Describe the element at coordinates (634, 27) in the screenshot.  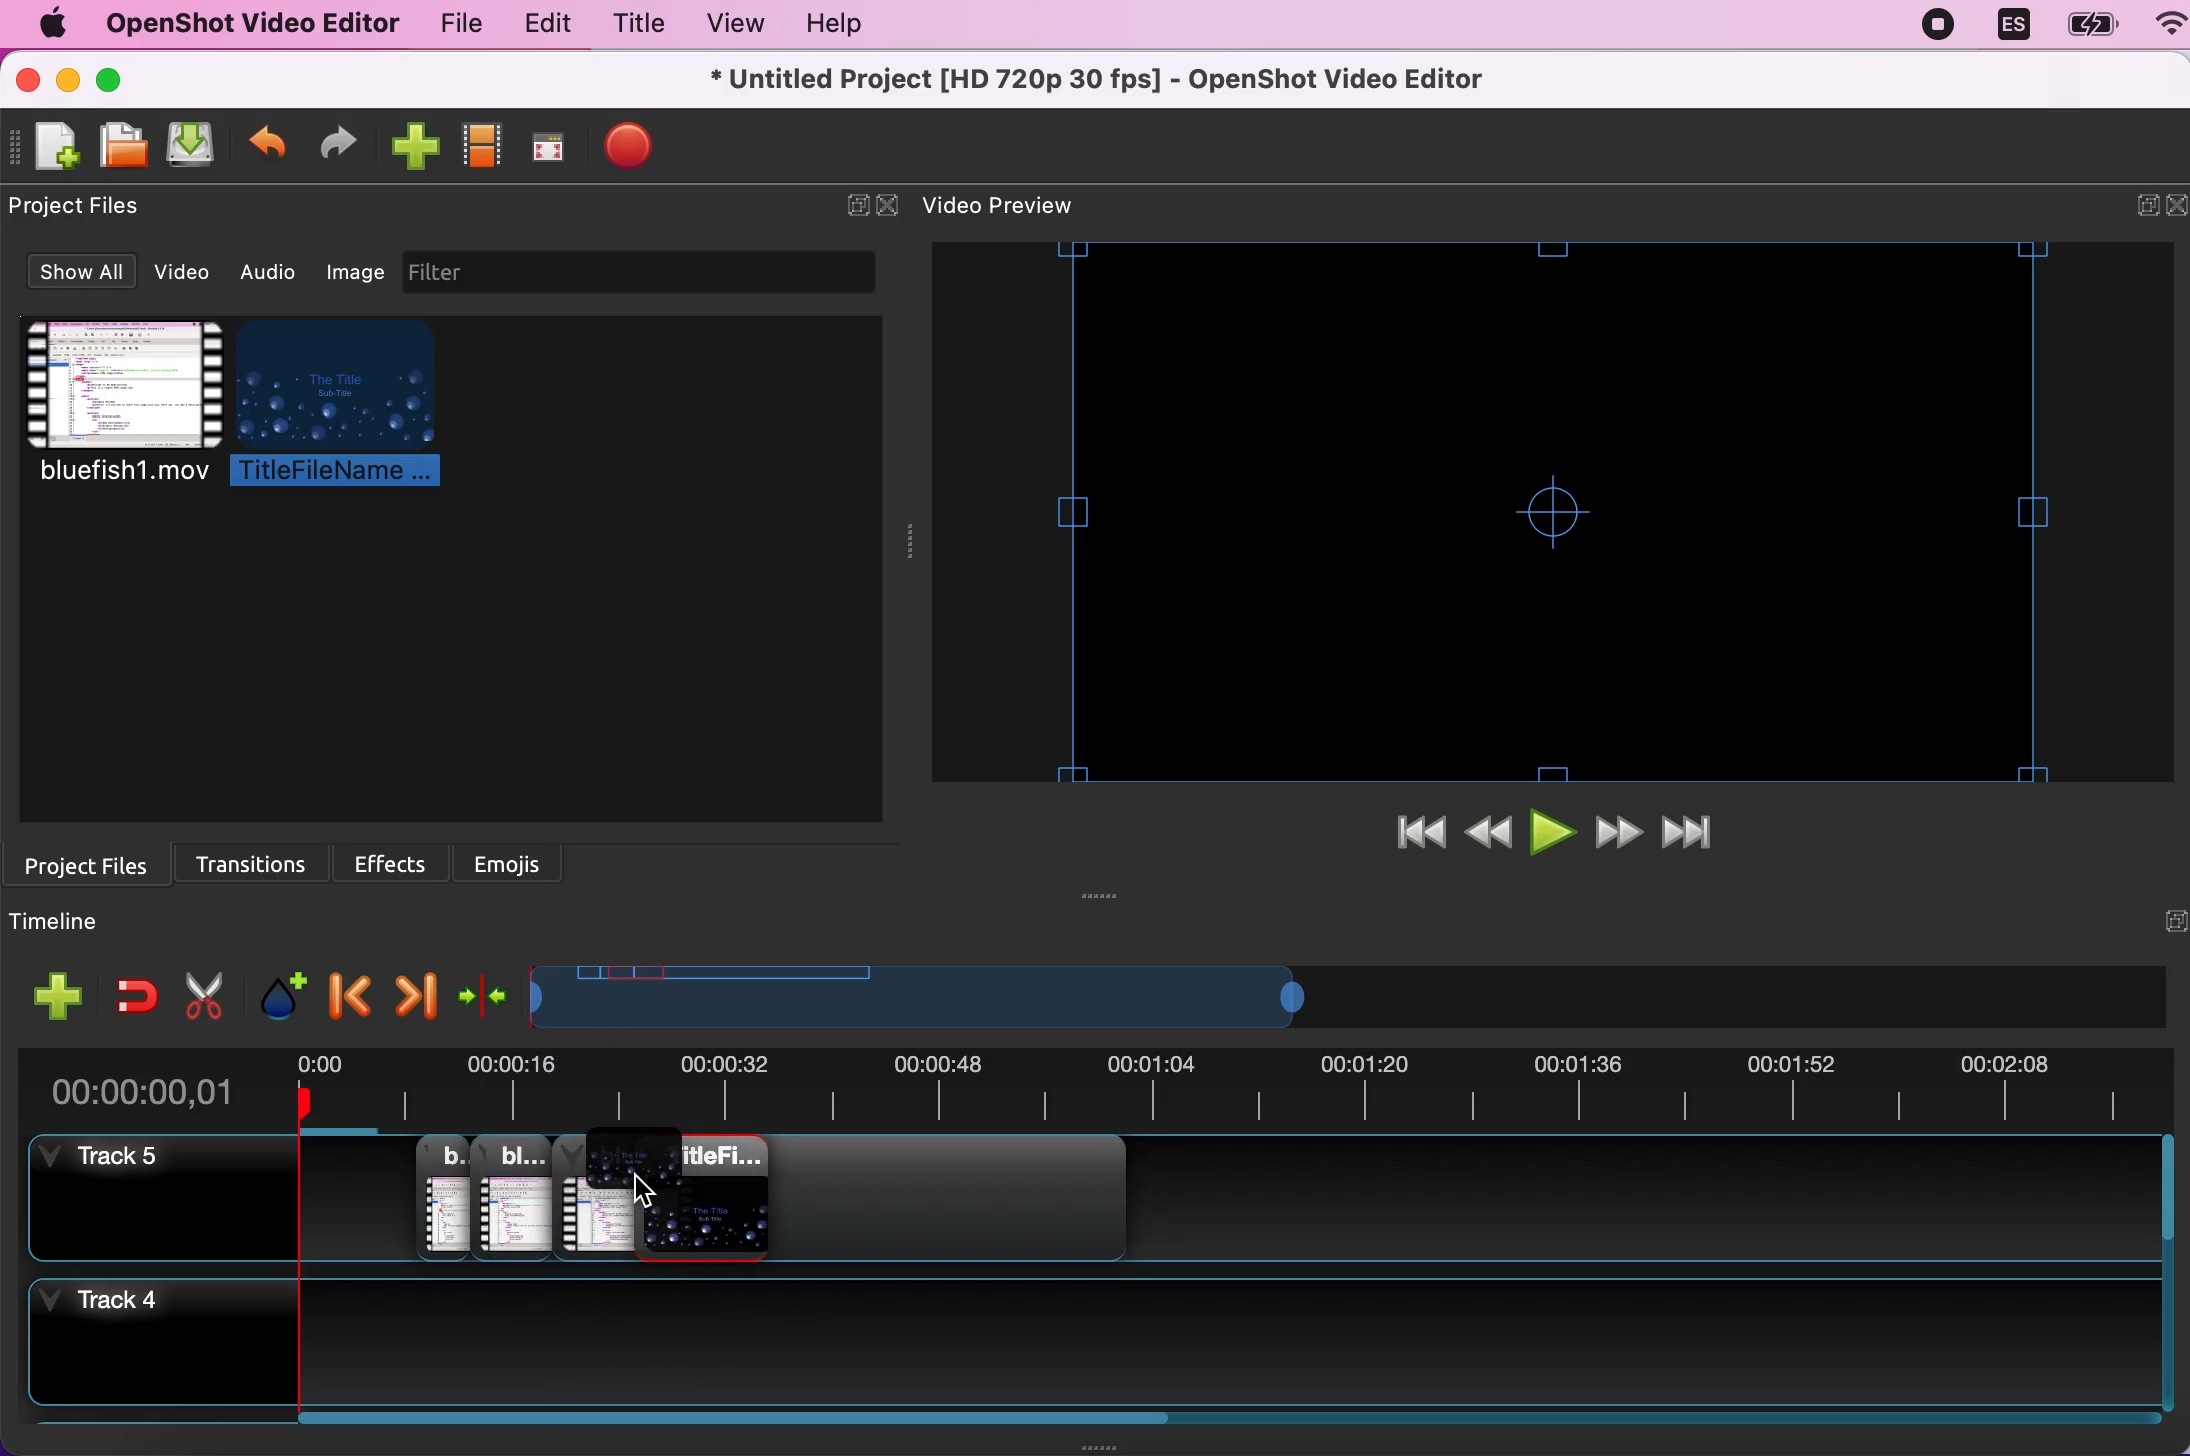
I see `title` at that location.